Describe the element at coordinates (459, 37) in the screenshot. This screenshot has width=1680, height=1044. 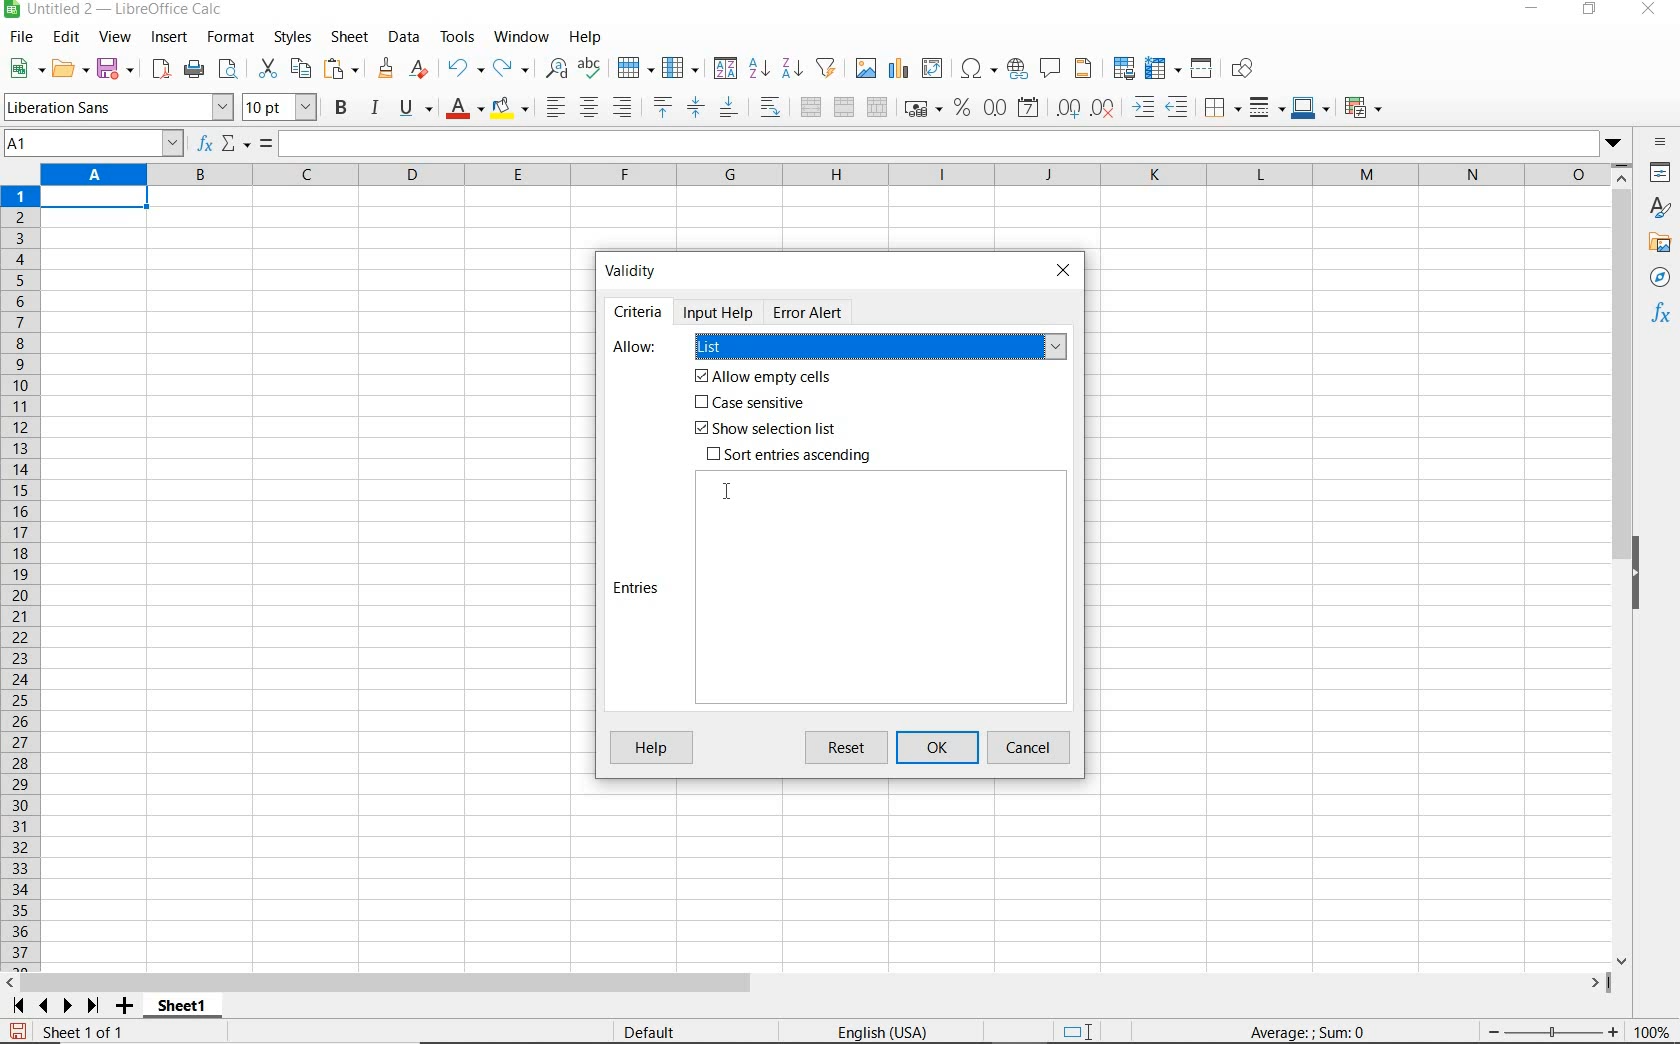
I see `tools` at that location.